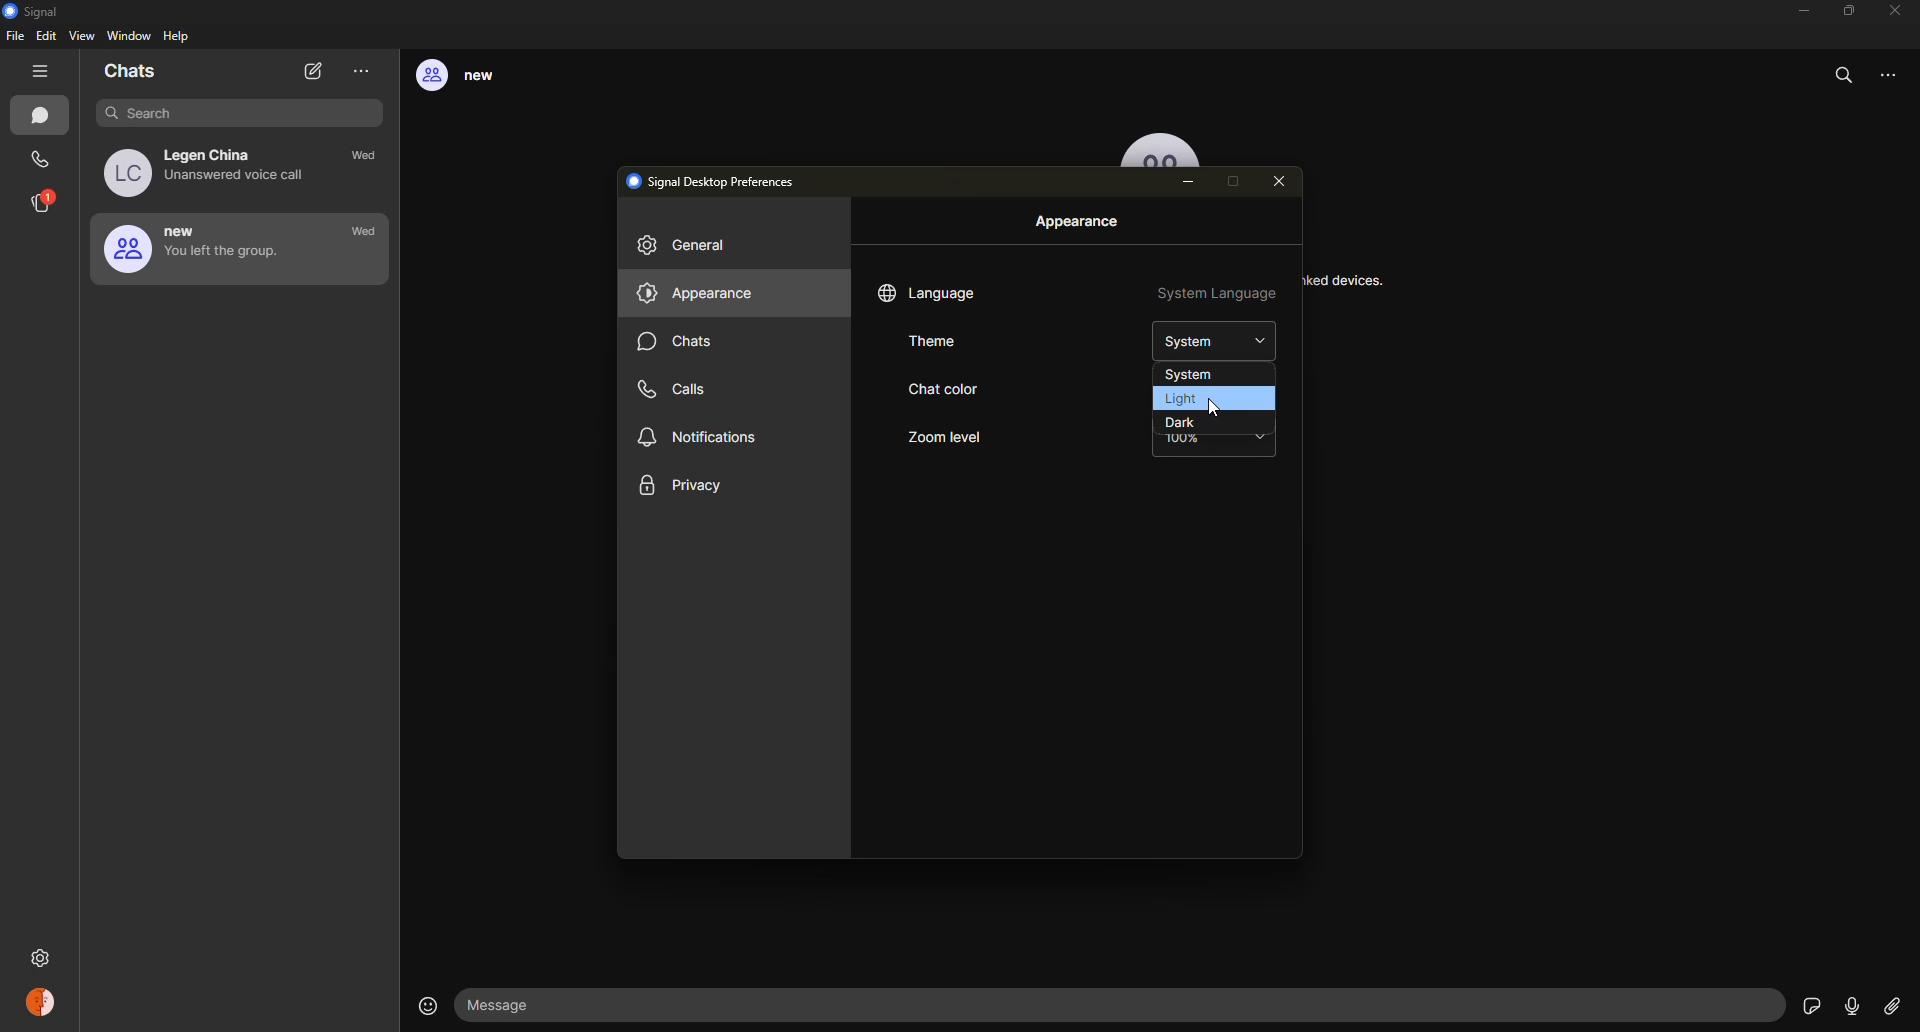  What do you see at coordinates (226, 112) in the screenshot?
I see `search` at bounding box center [226, 112].